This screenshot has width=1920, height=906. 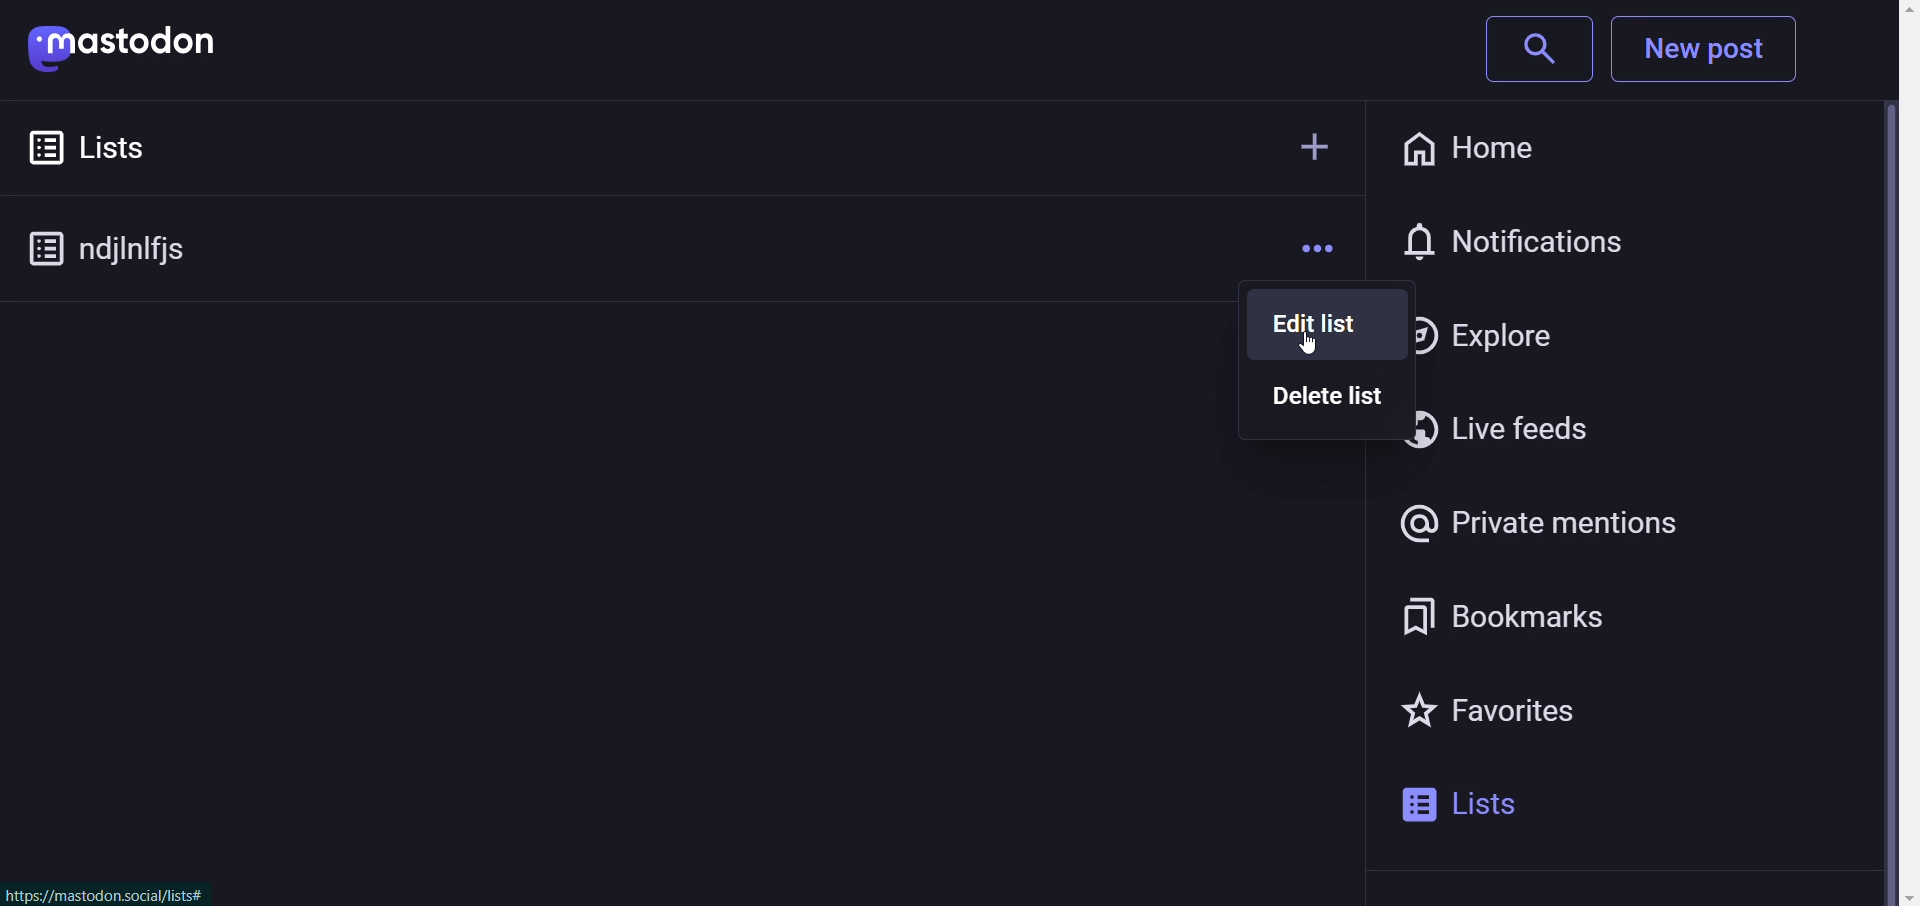 I want to click on cursor, so click(x=1320, y=348).